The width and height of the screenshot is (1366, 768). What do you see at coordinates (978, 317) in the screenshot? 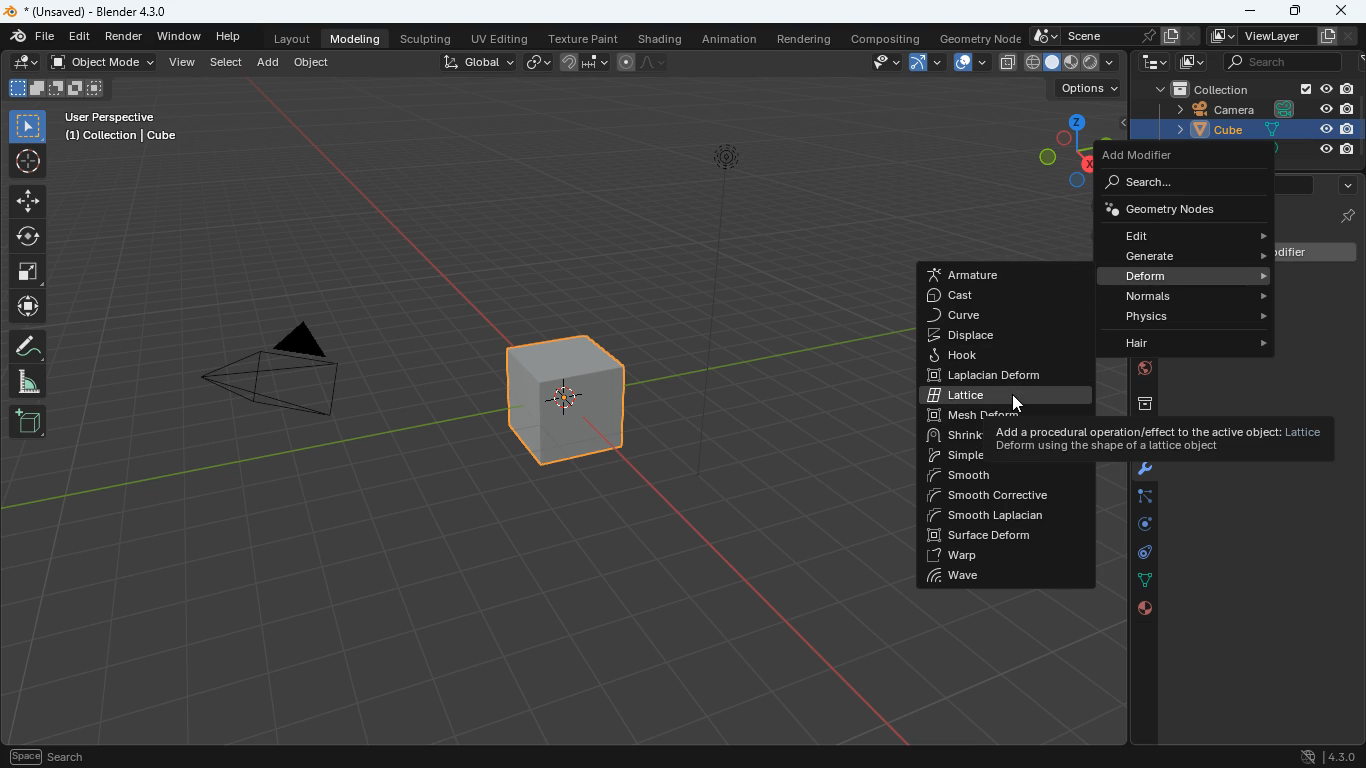
I see `curve` at bounding box center [978, 317].